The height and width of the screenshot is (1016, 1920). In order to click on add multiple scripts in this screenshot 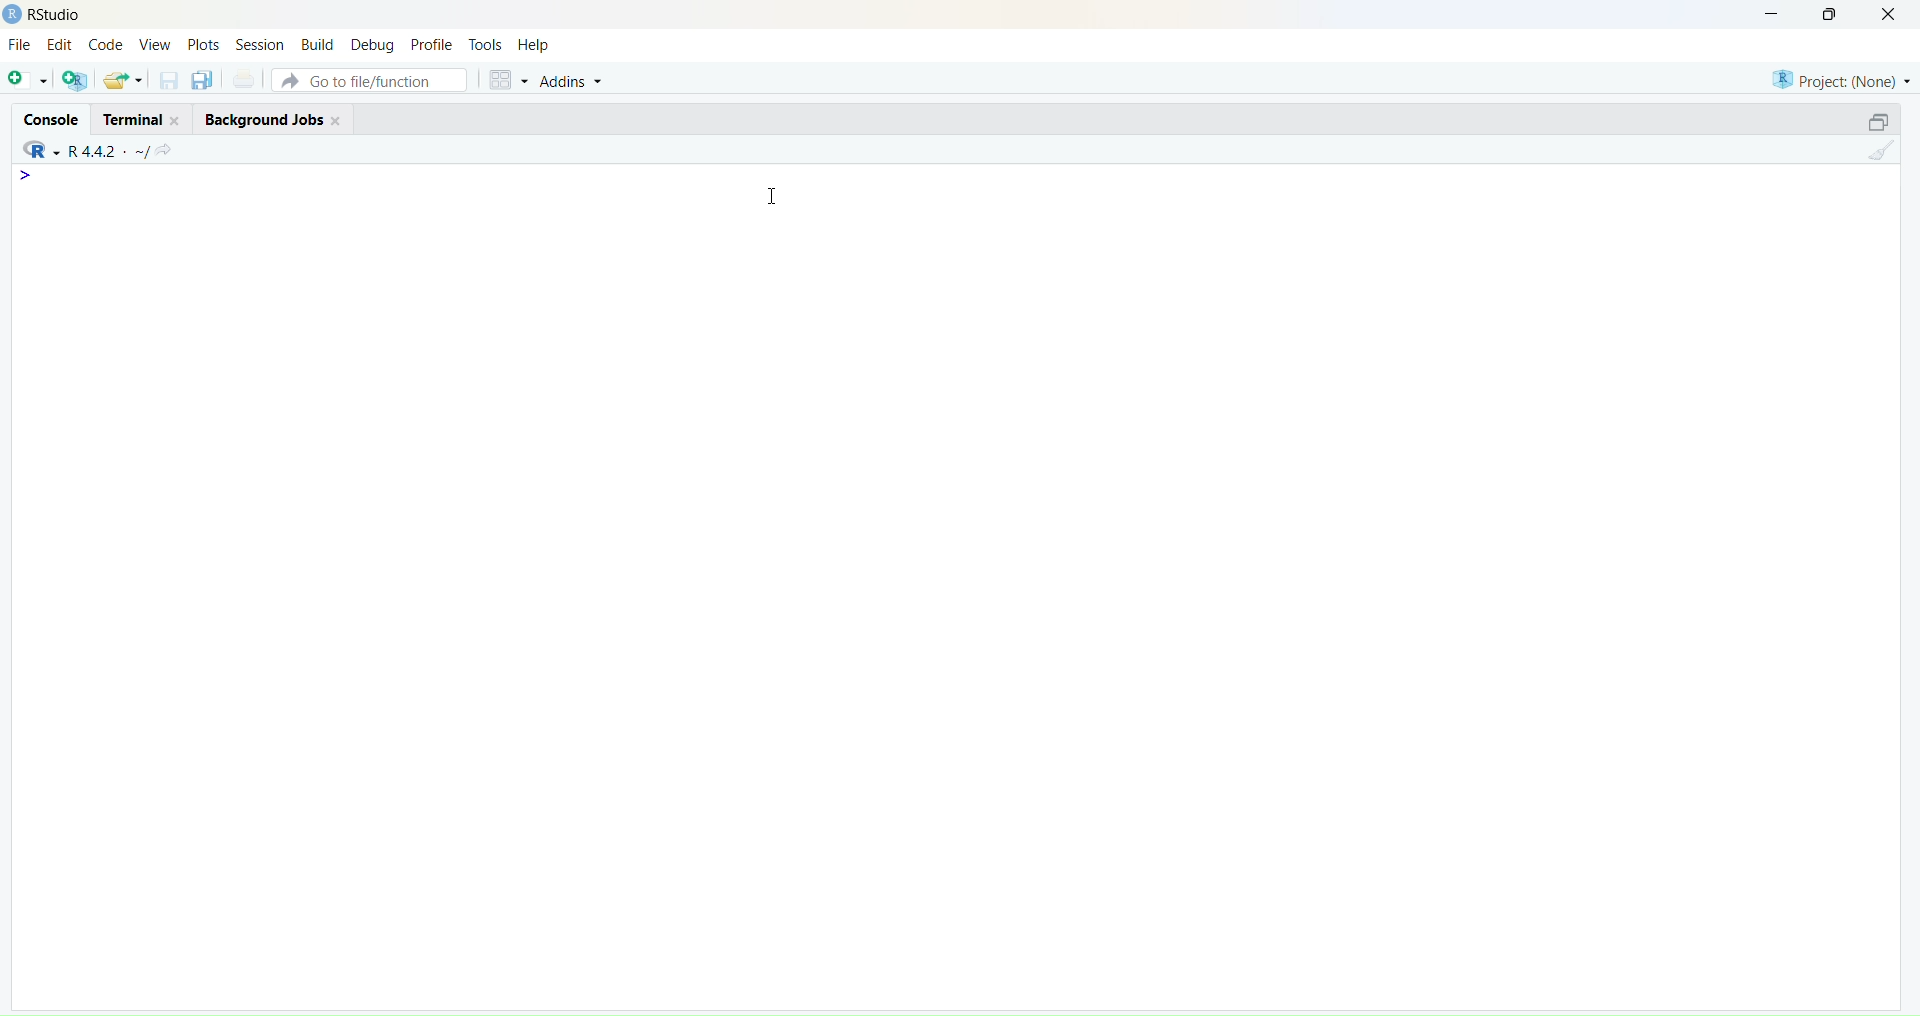, I will do `click(76, 83)`.